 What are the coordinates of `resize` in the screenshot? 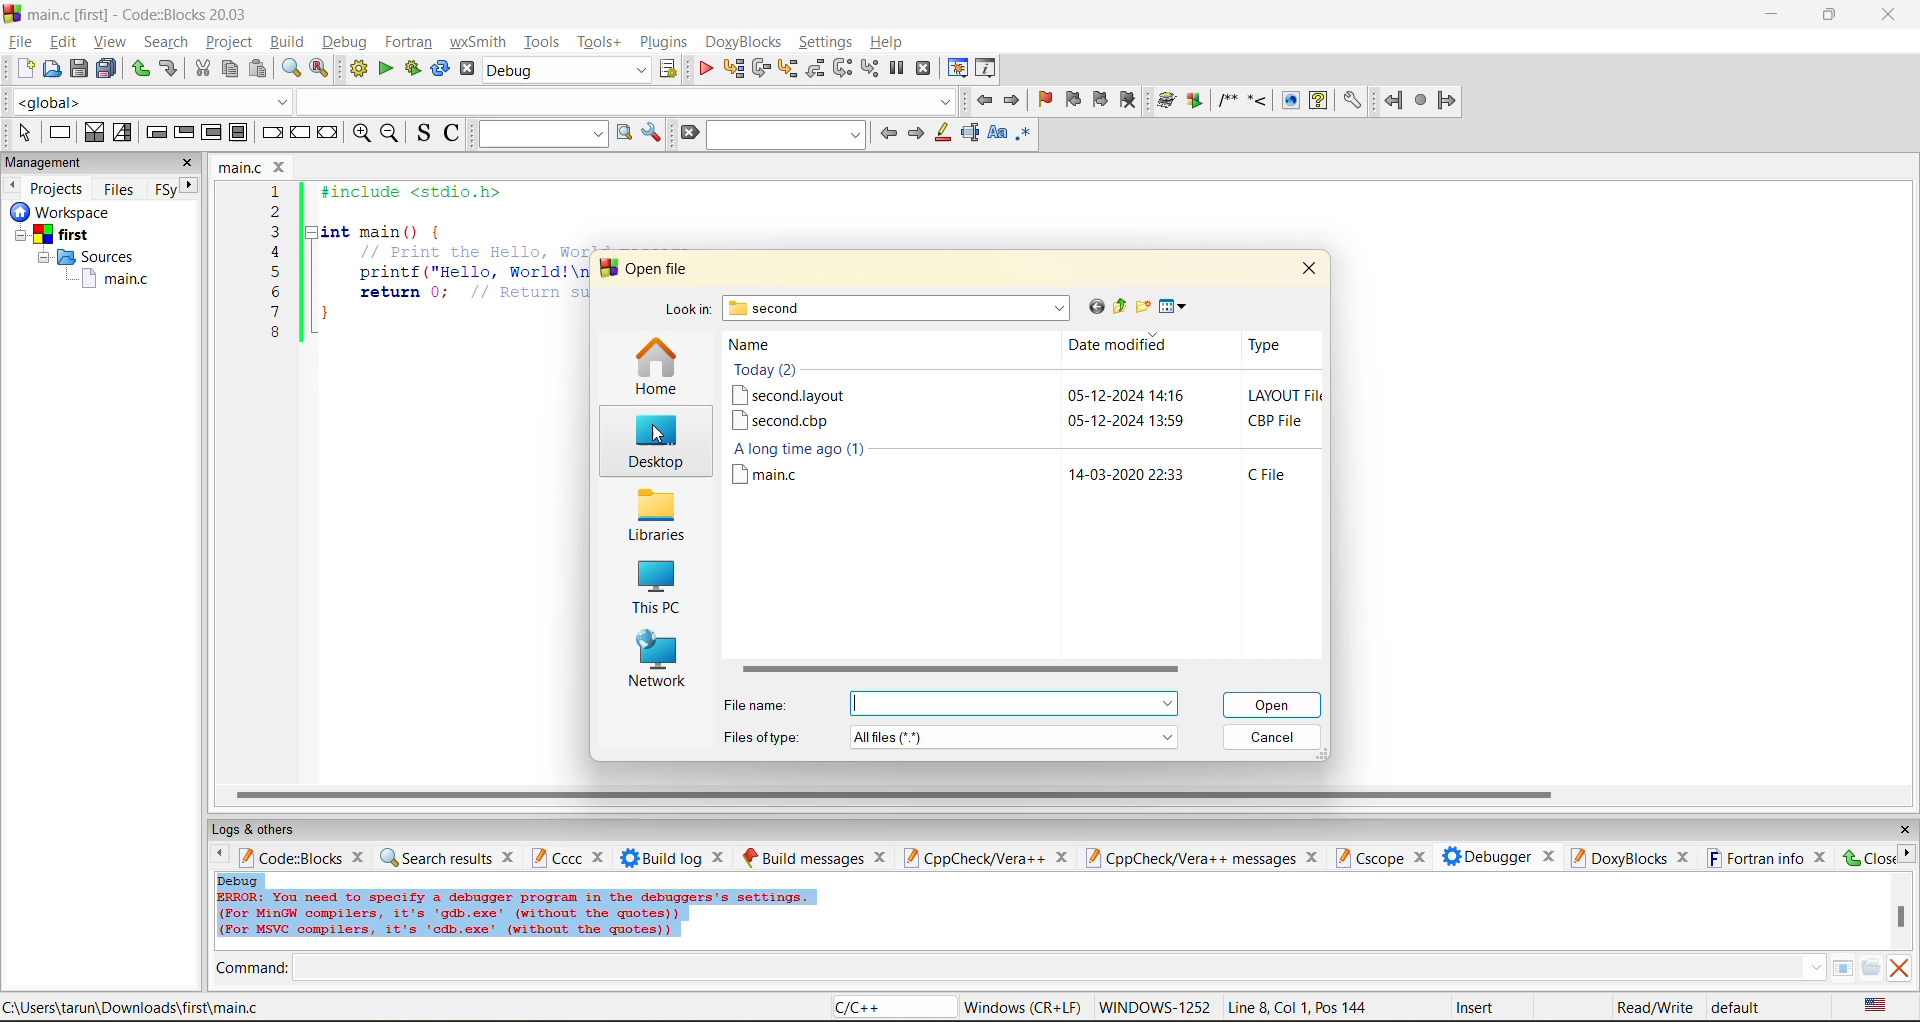 It's located at (1830, 13).